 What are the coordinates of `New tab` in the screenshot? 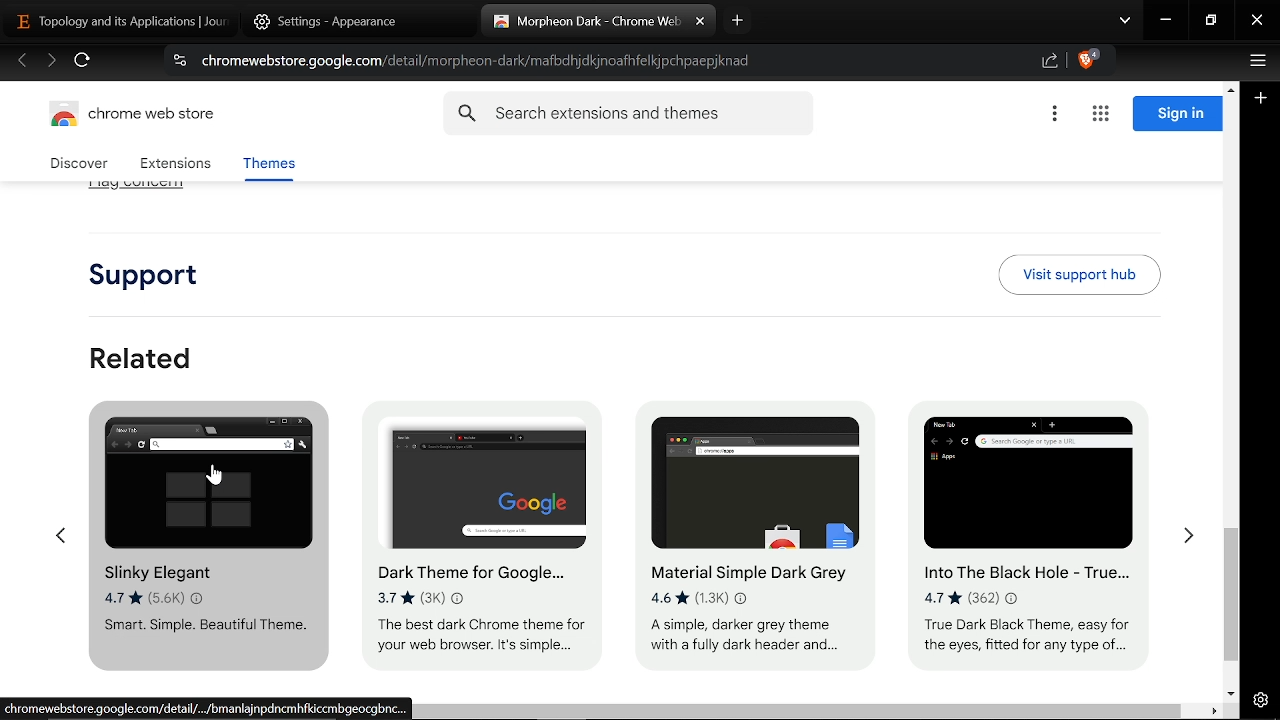 It's located at (738, 20).